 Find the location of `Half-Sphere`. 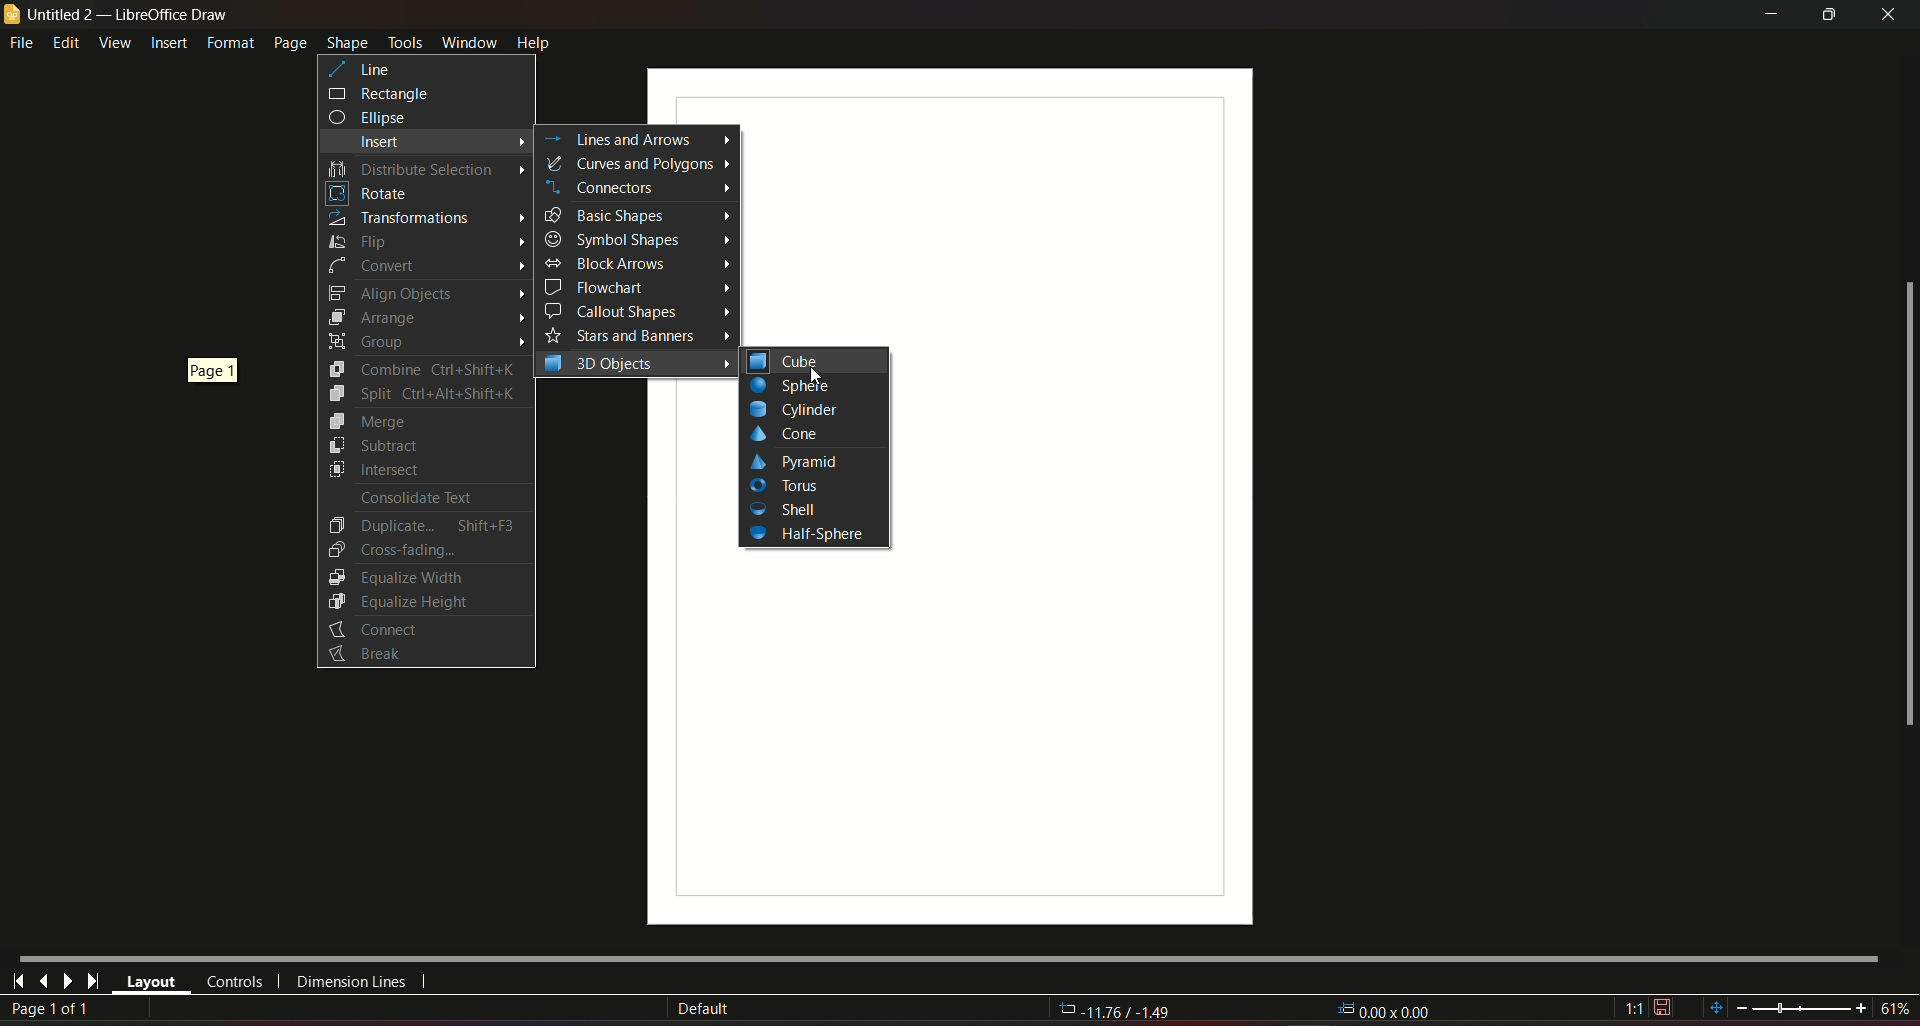

Half-Sphere is located at coordinates (808, 534).